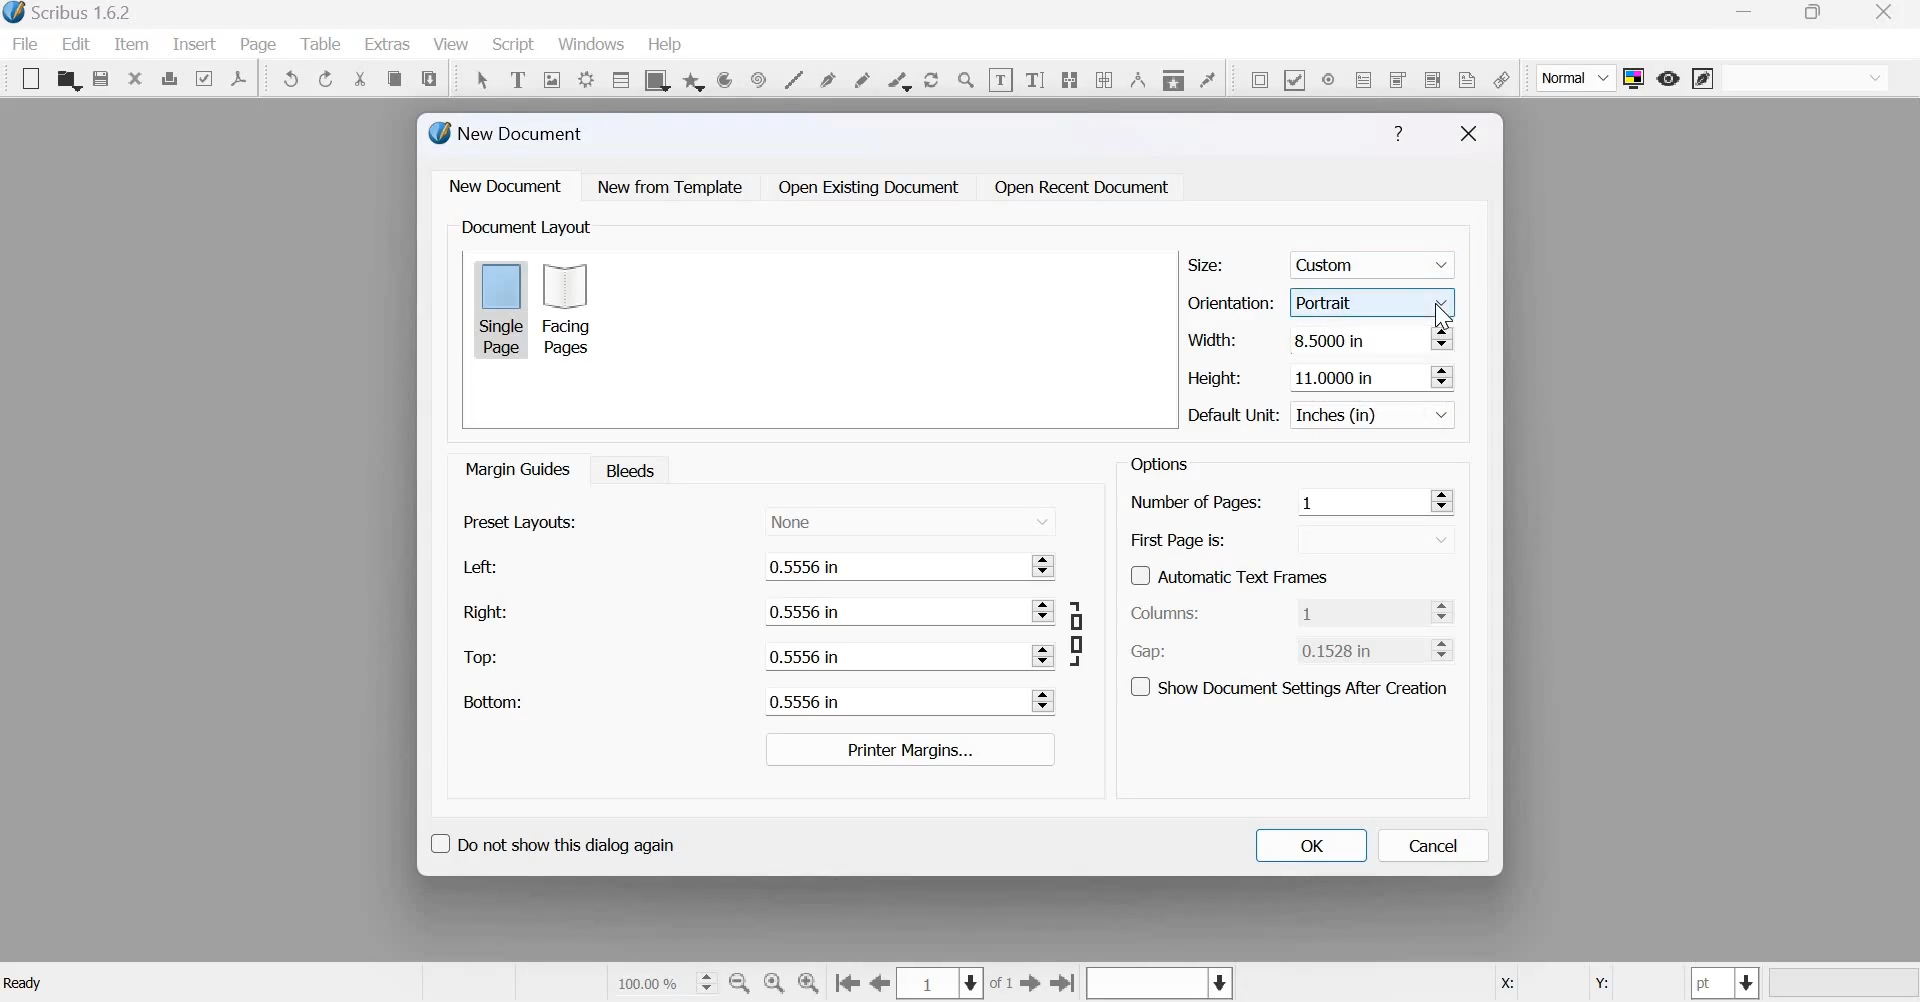 The width and height of the screenshot is (1920, 1002). Describe the element at coordinates (1000, 79) in the screenshot. I see `edit contents of frame` at that location.